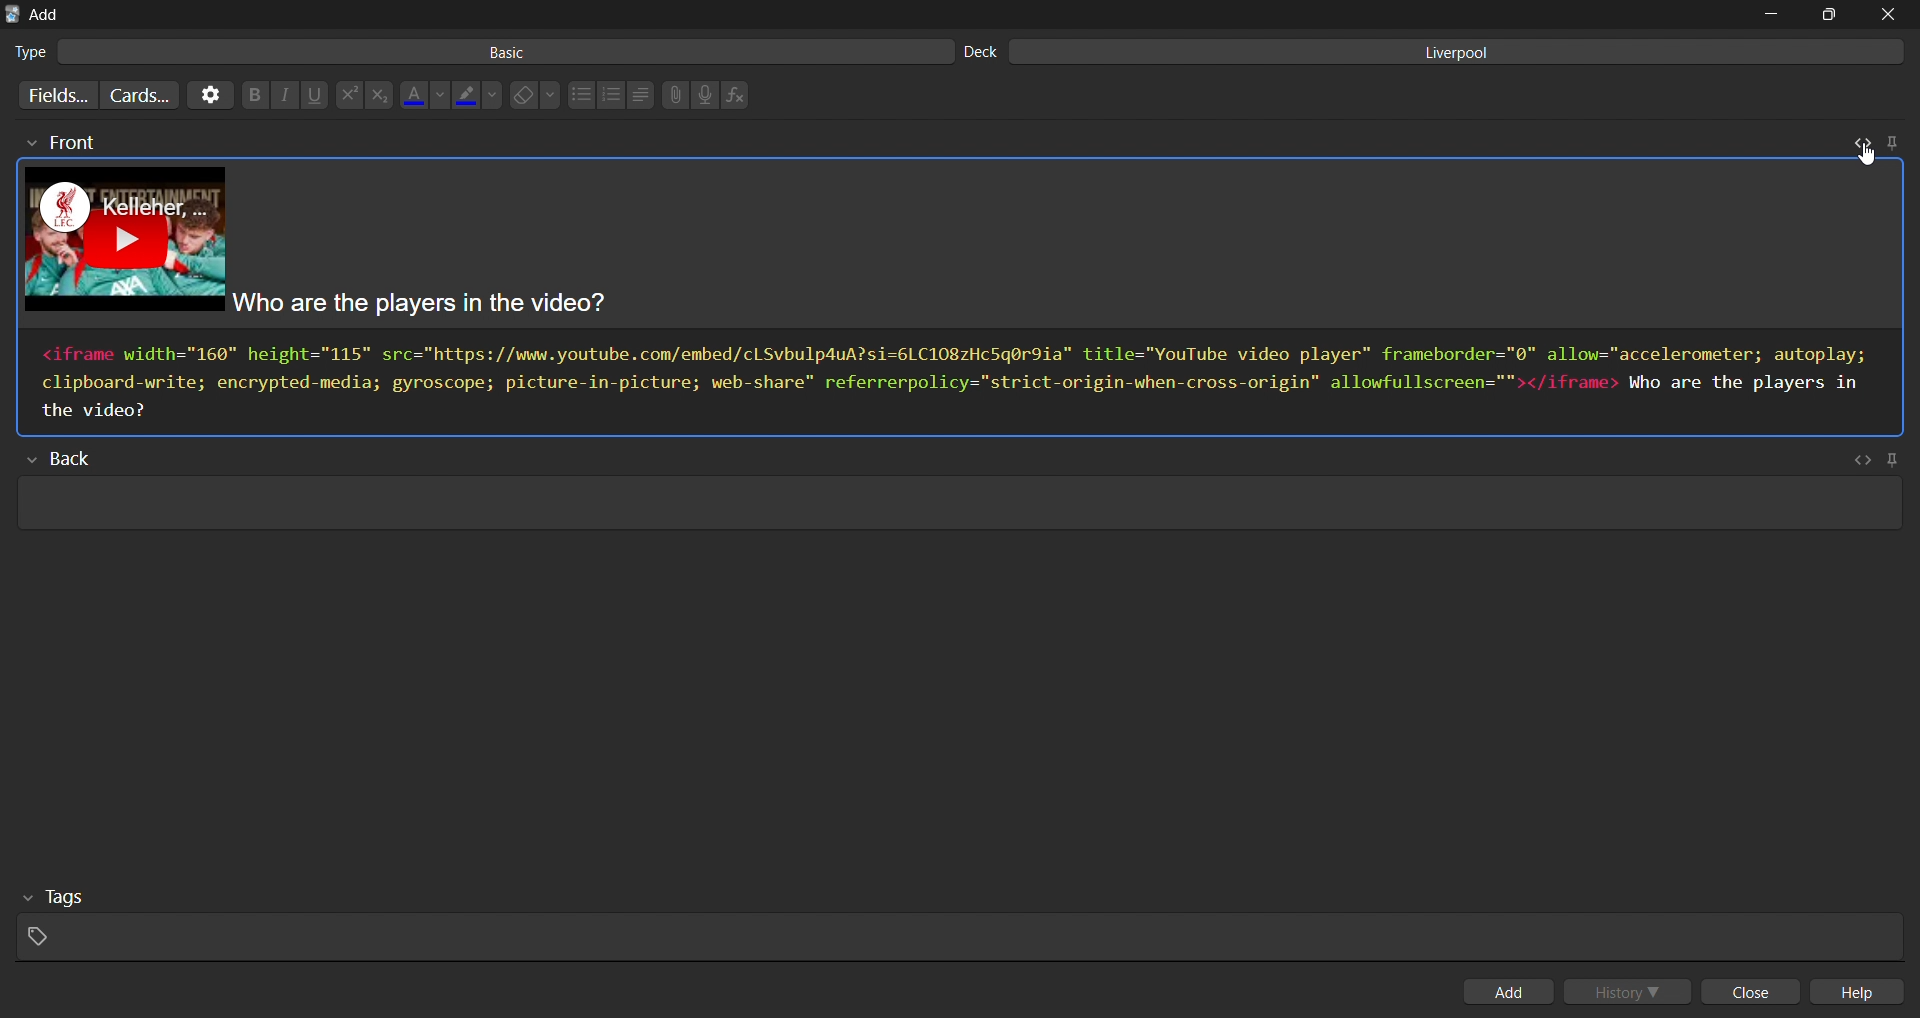  Describe the element at coordinates (378, 95) in the screenshot. I see `subscript` at that location.